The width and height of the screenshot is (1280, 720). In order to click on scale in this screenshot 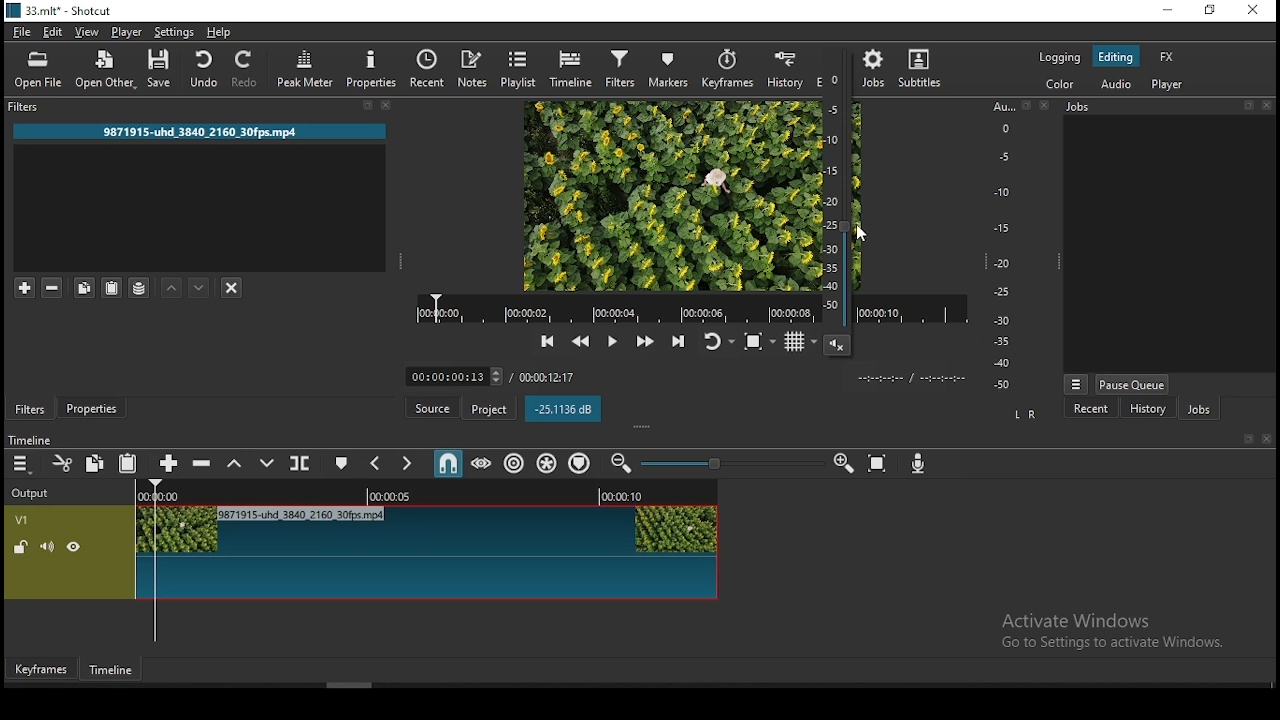, I will do `click(1003, 247)`.